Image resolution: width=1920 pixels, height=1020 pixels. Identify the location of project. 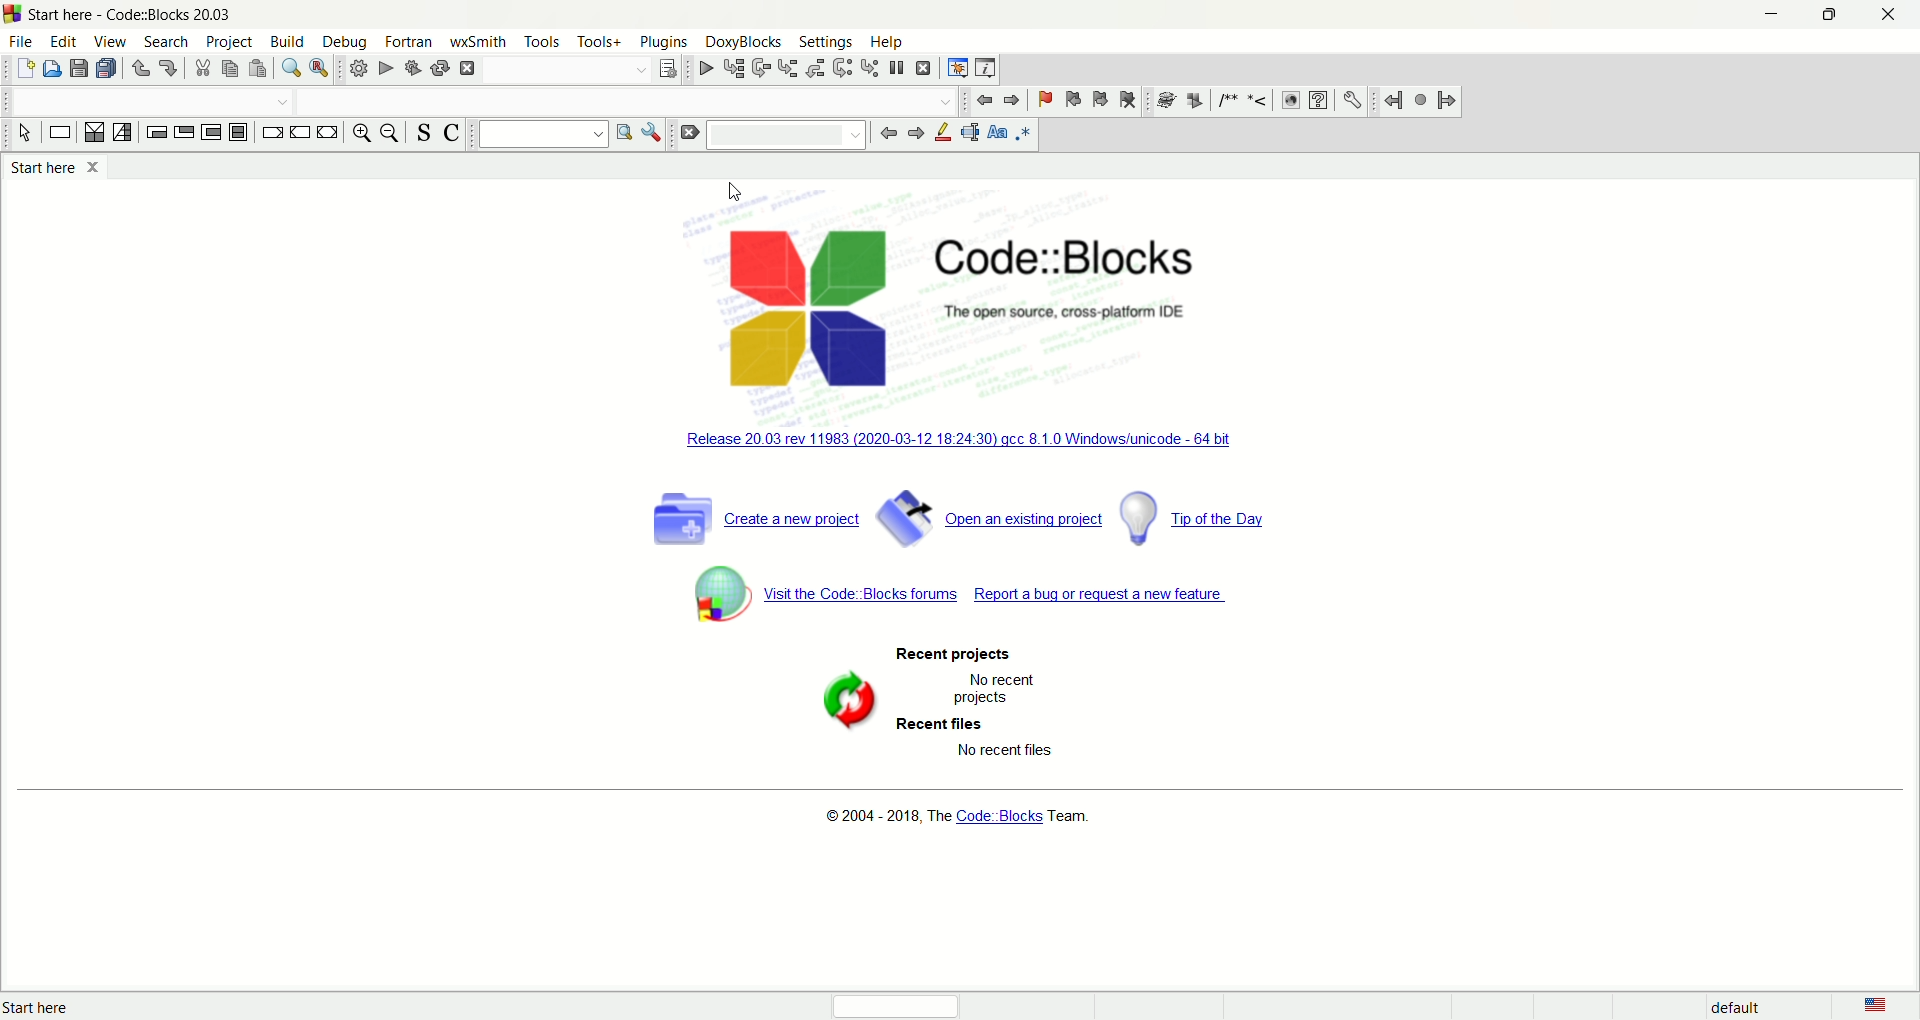
(229, 42).